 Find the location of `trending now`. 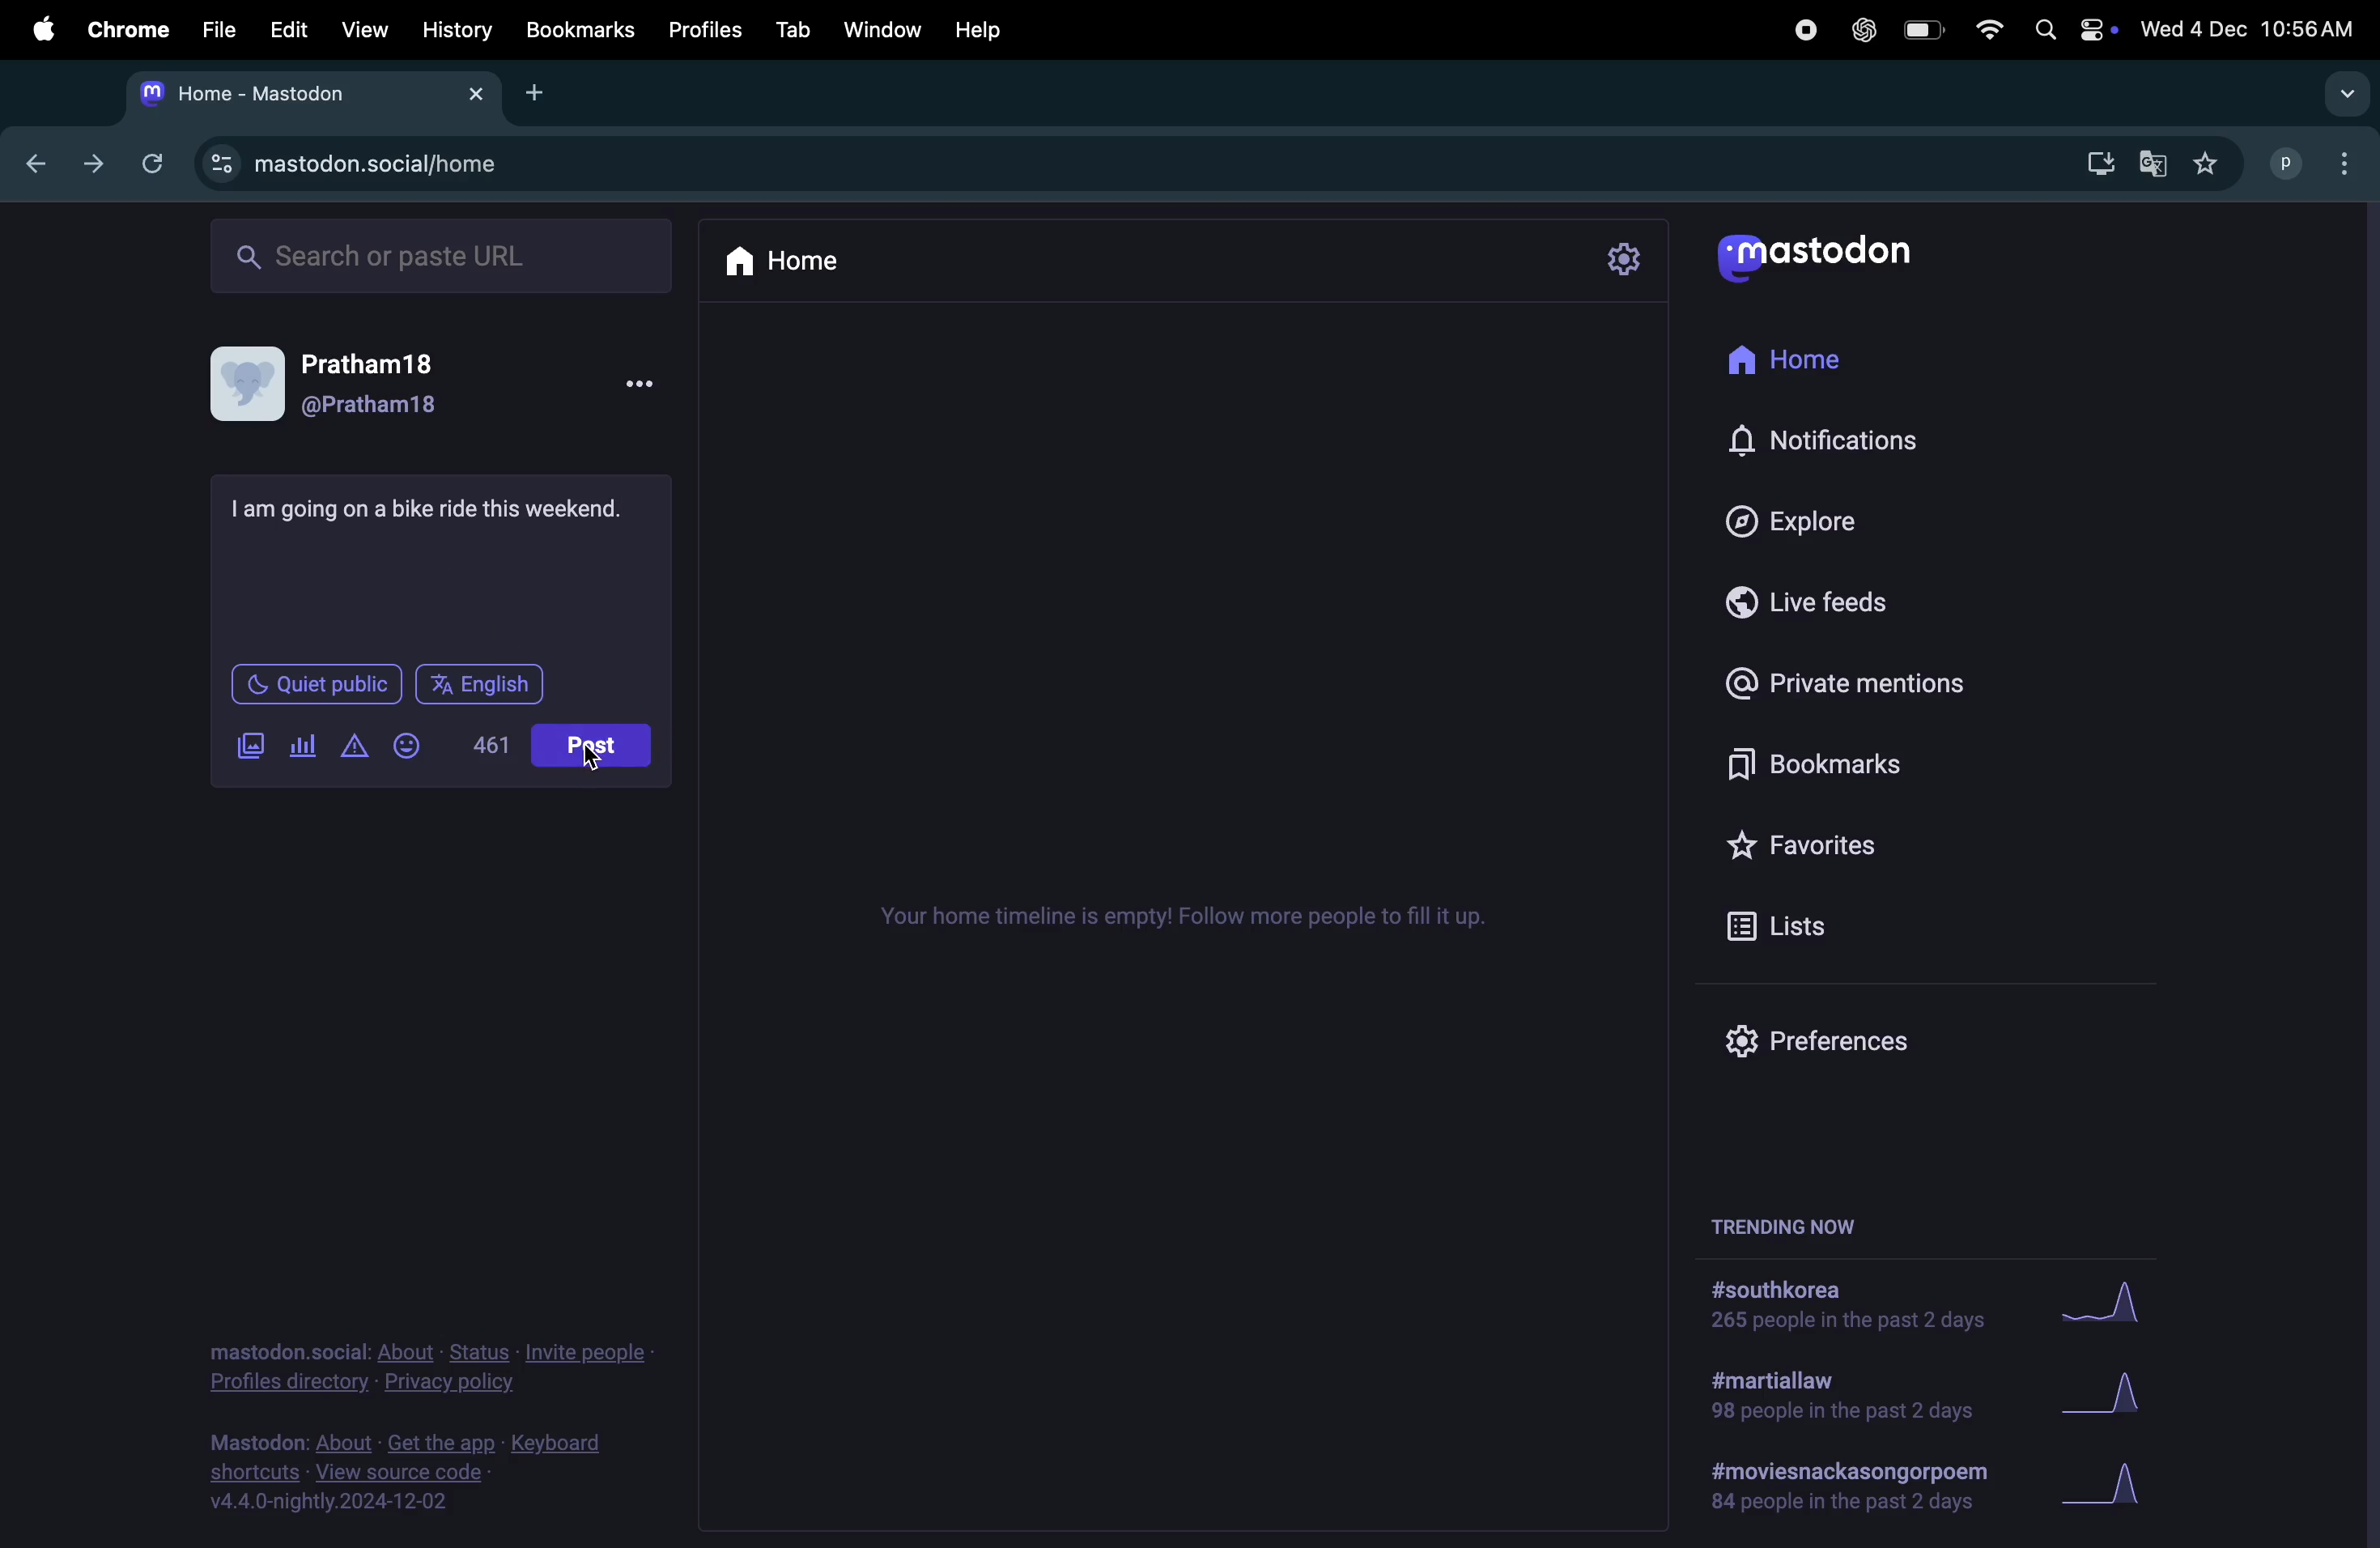

trending now is located at coordinates (1790, 1223).